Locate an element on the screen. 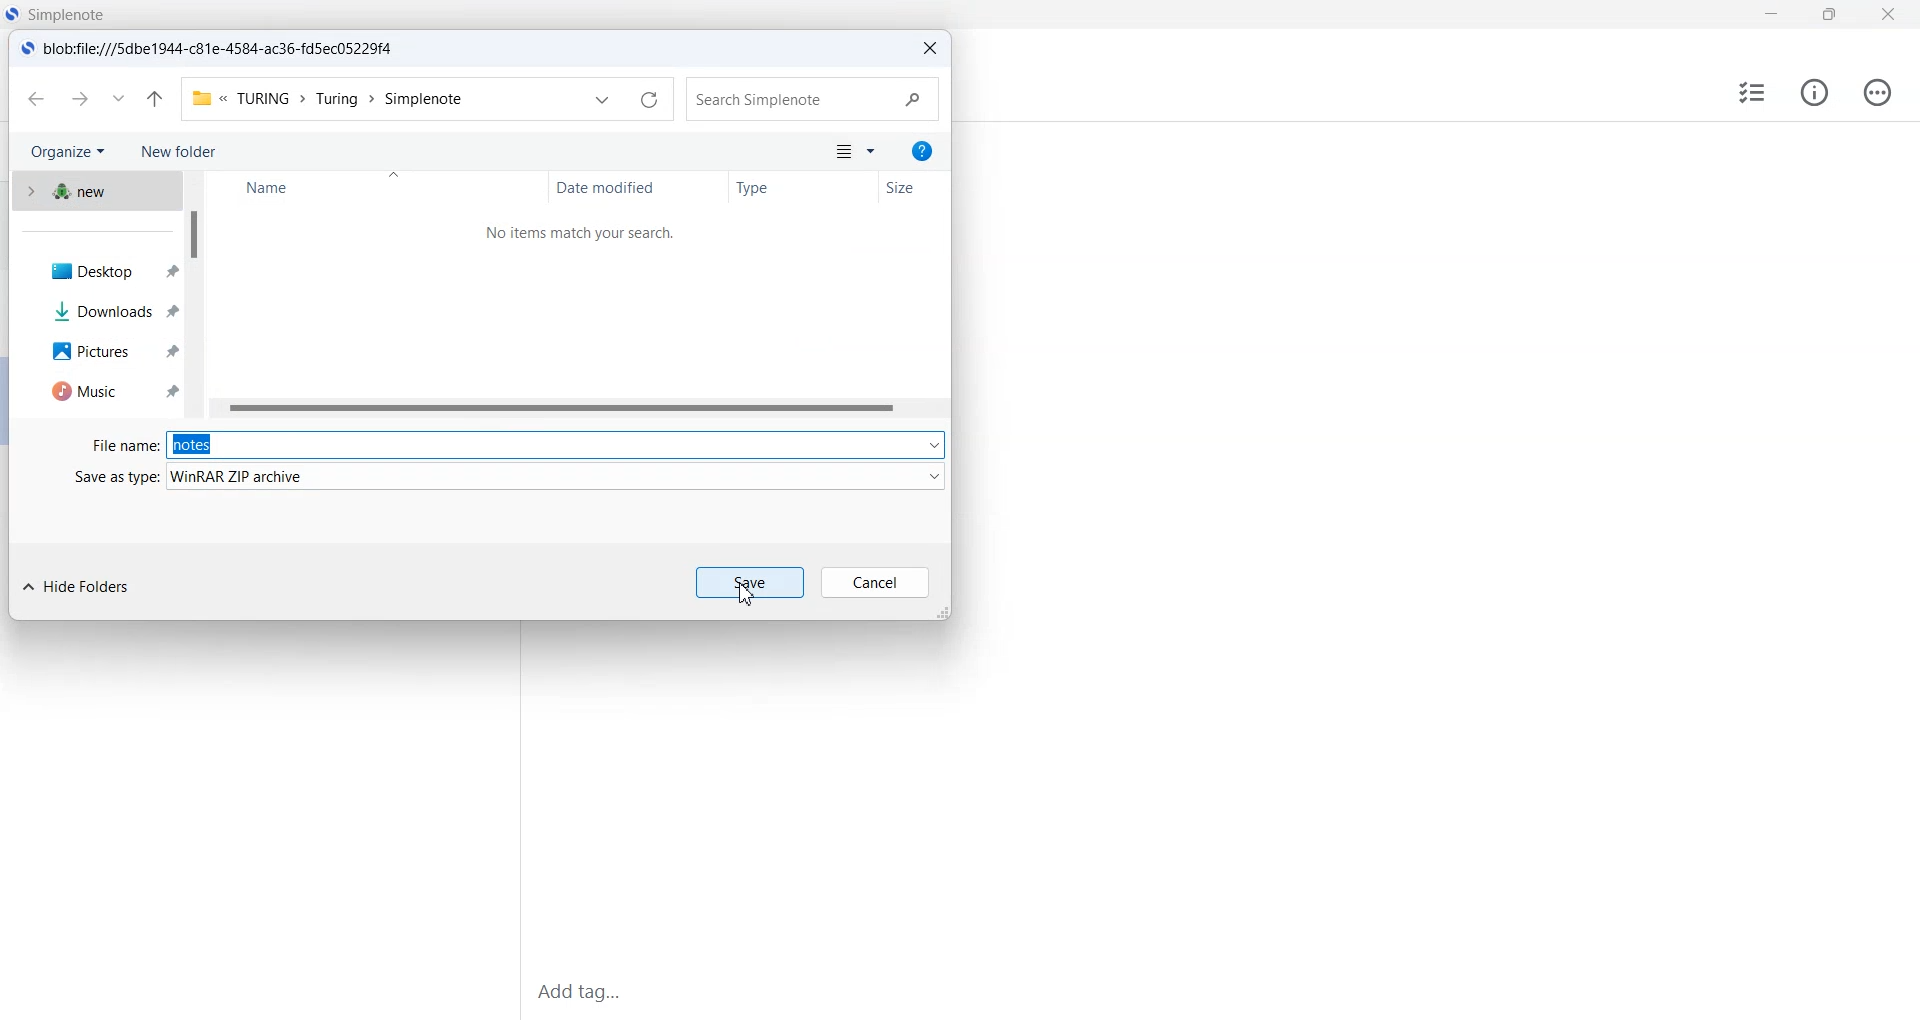 The image size is (1920, 1020). Back is located at coordinates (36, 99).